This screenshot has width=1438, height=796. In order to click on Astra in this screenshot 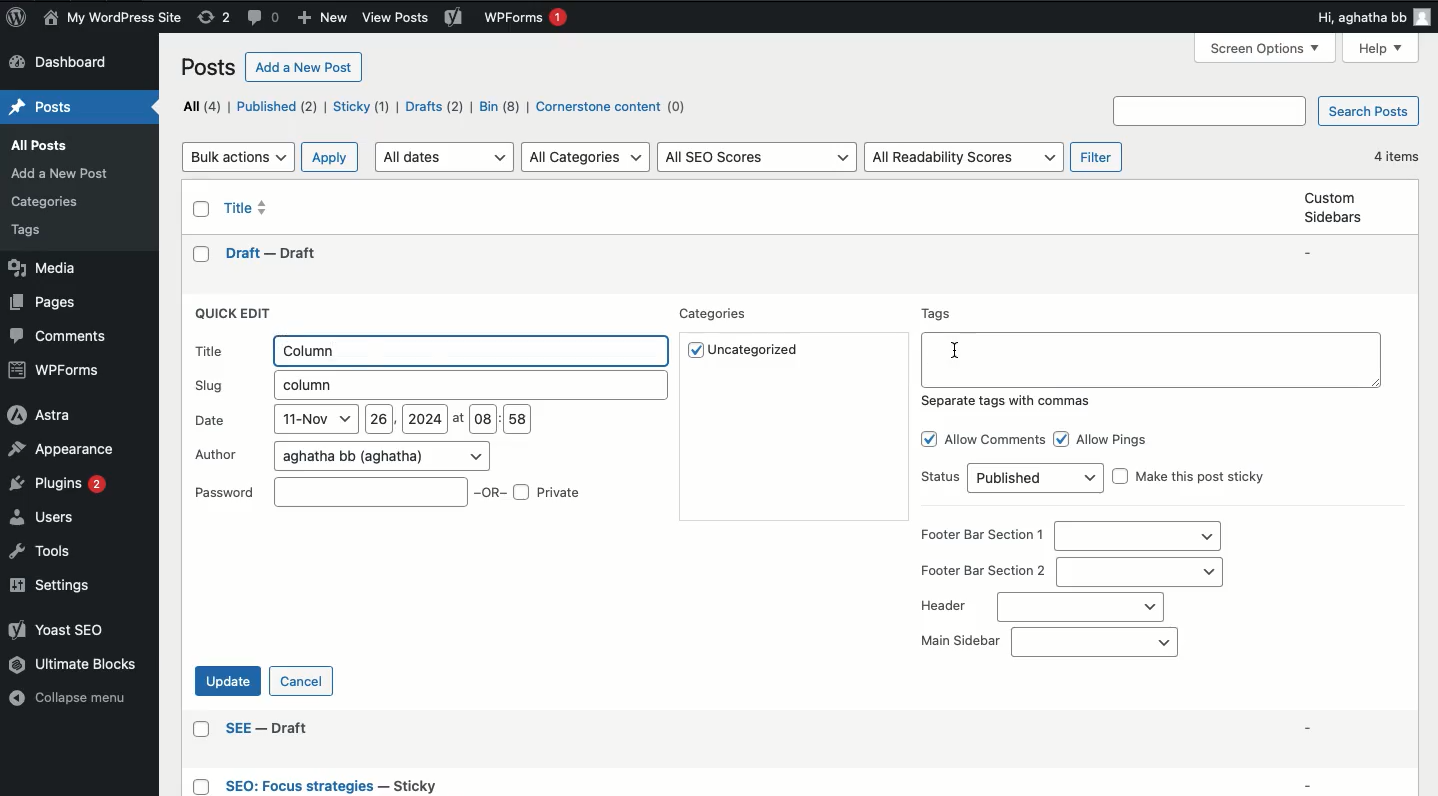, I will do `click(39, 415)`.